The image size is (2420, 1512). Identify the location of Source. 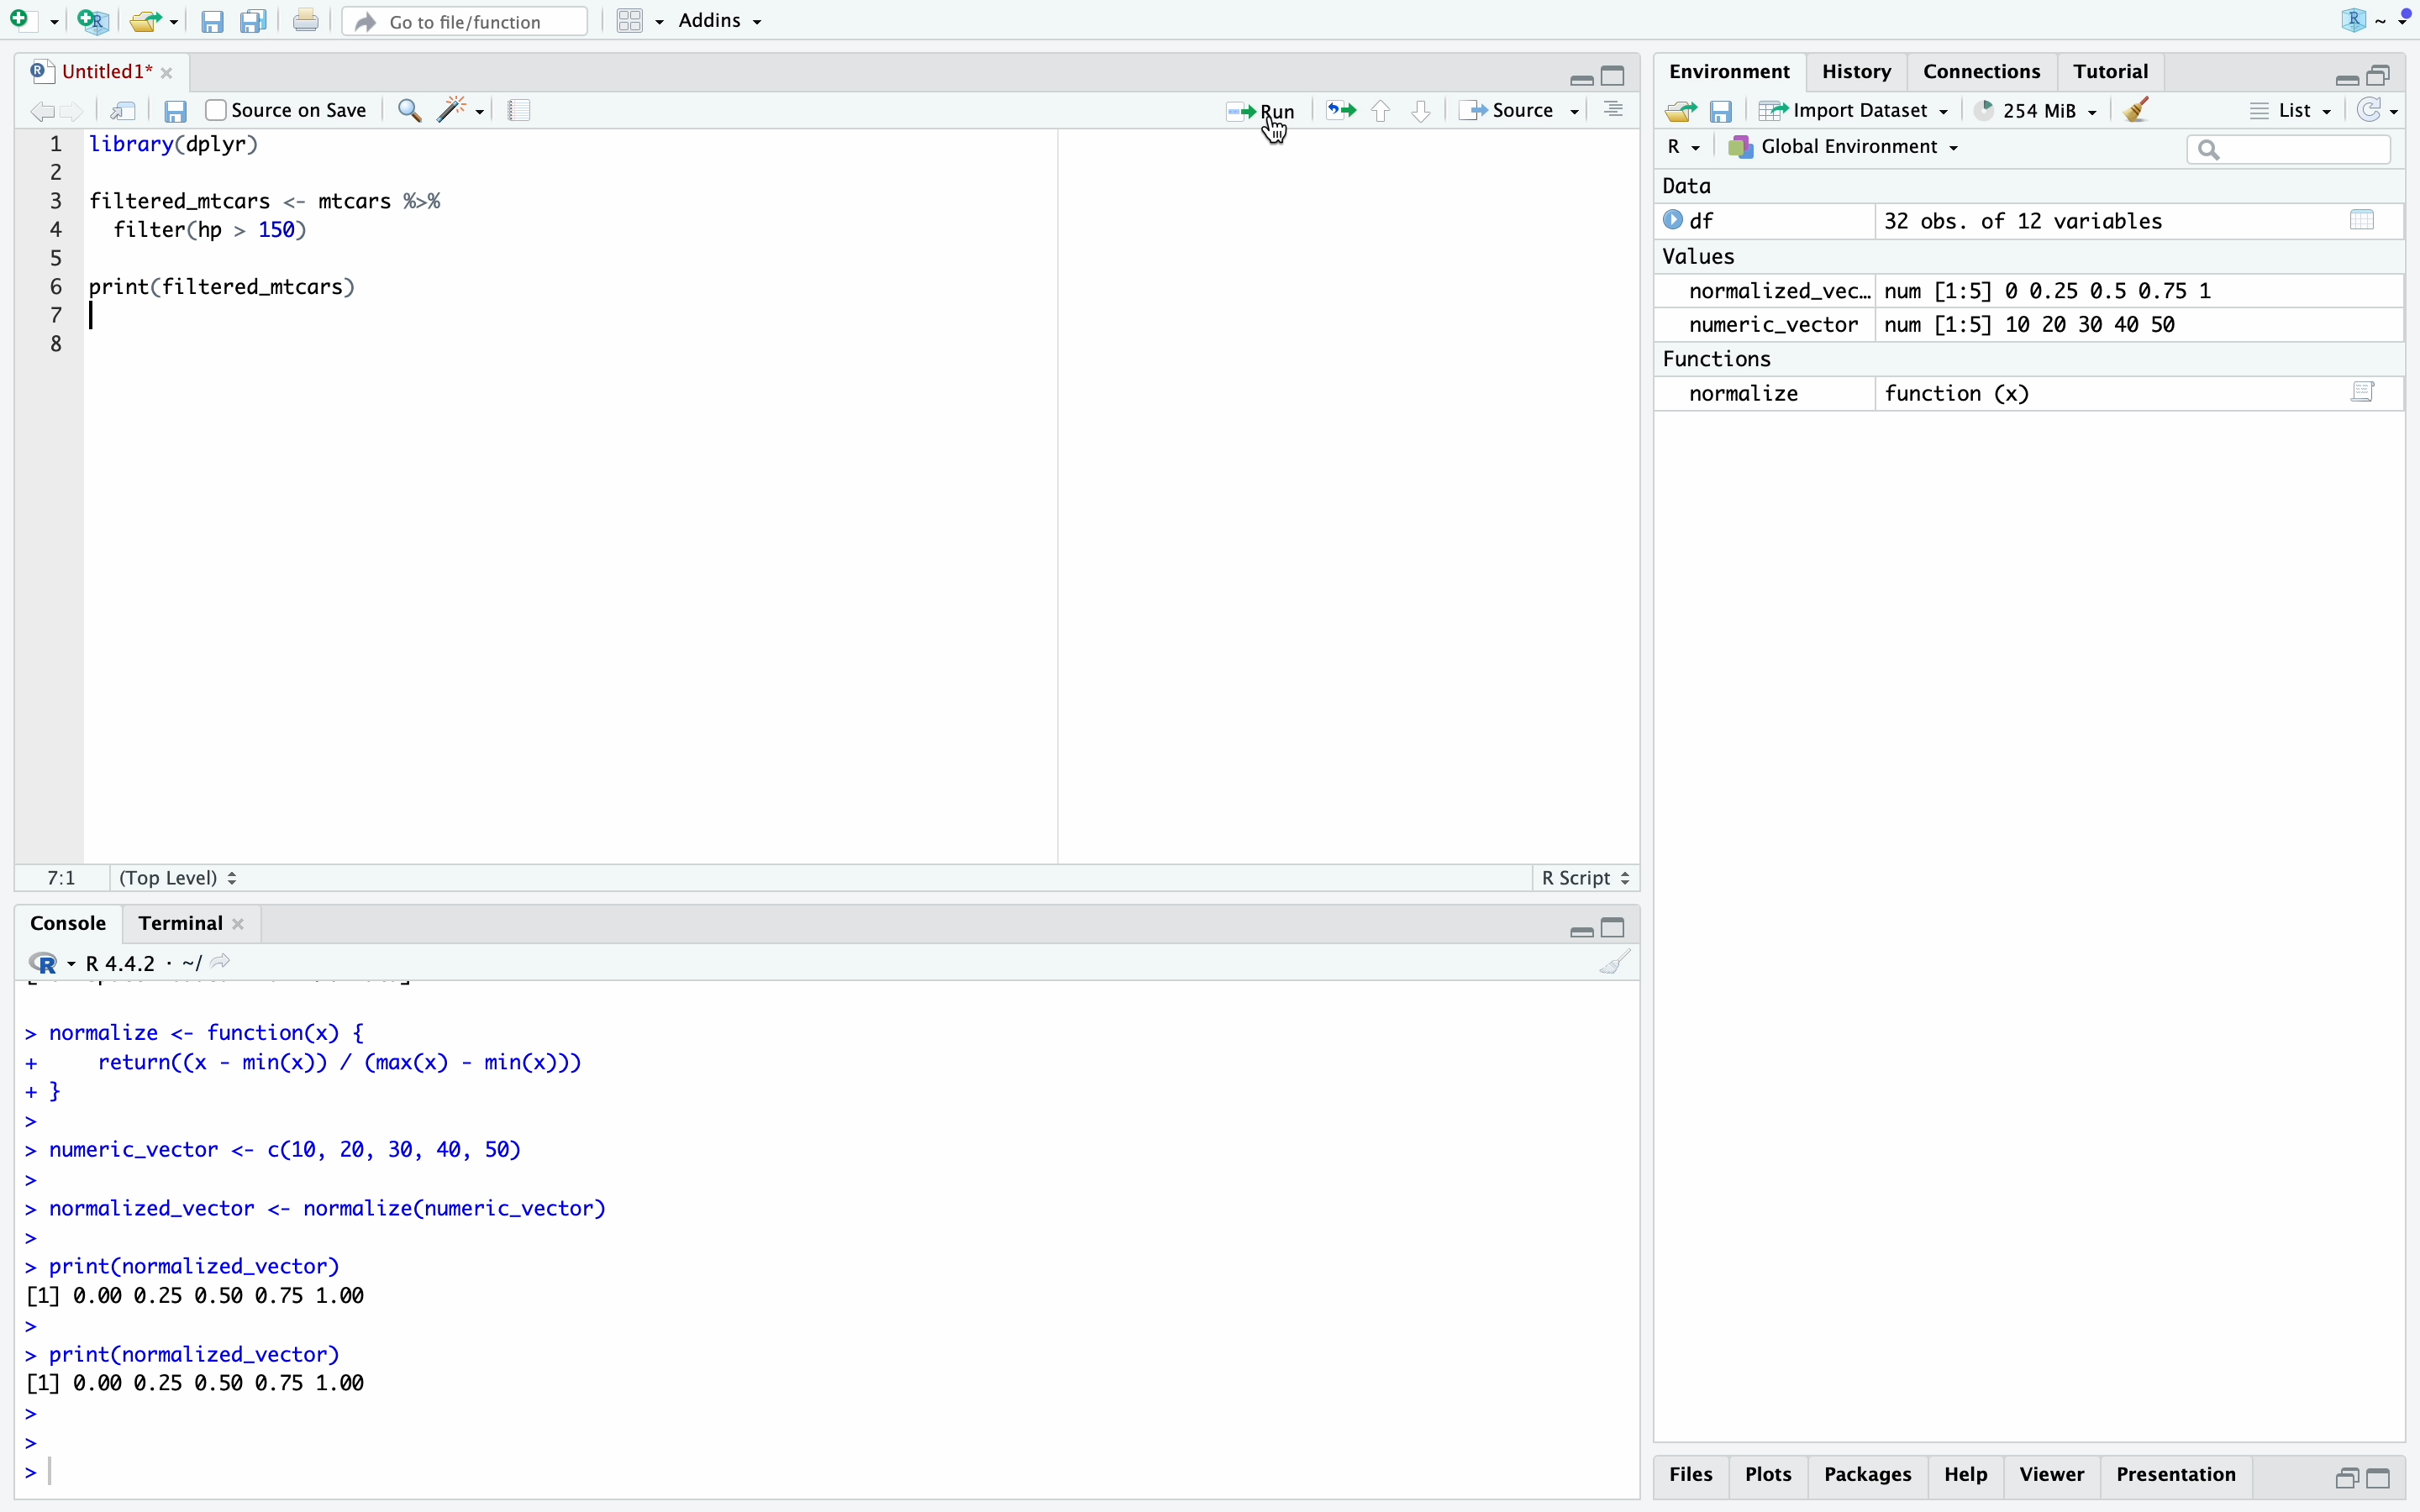
(1512, 113).